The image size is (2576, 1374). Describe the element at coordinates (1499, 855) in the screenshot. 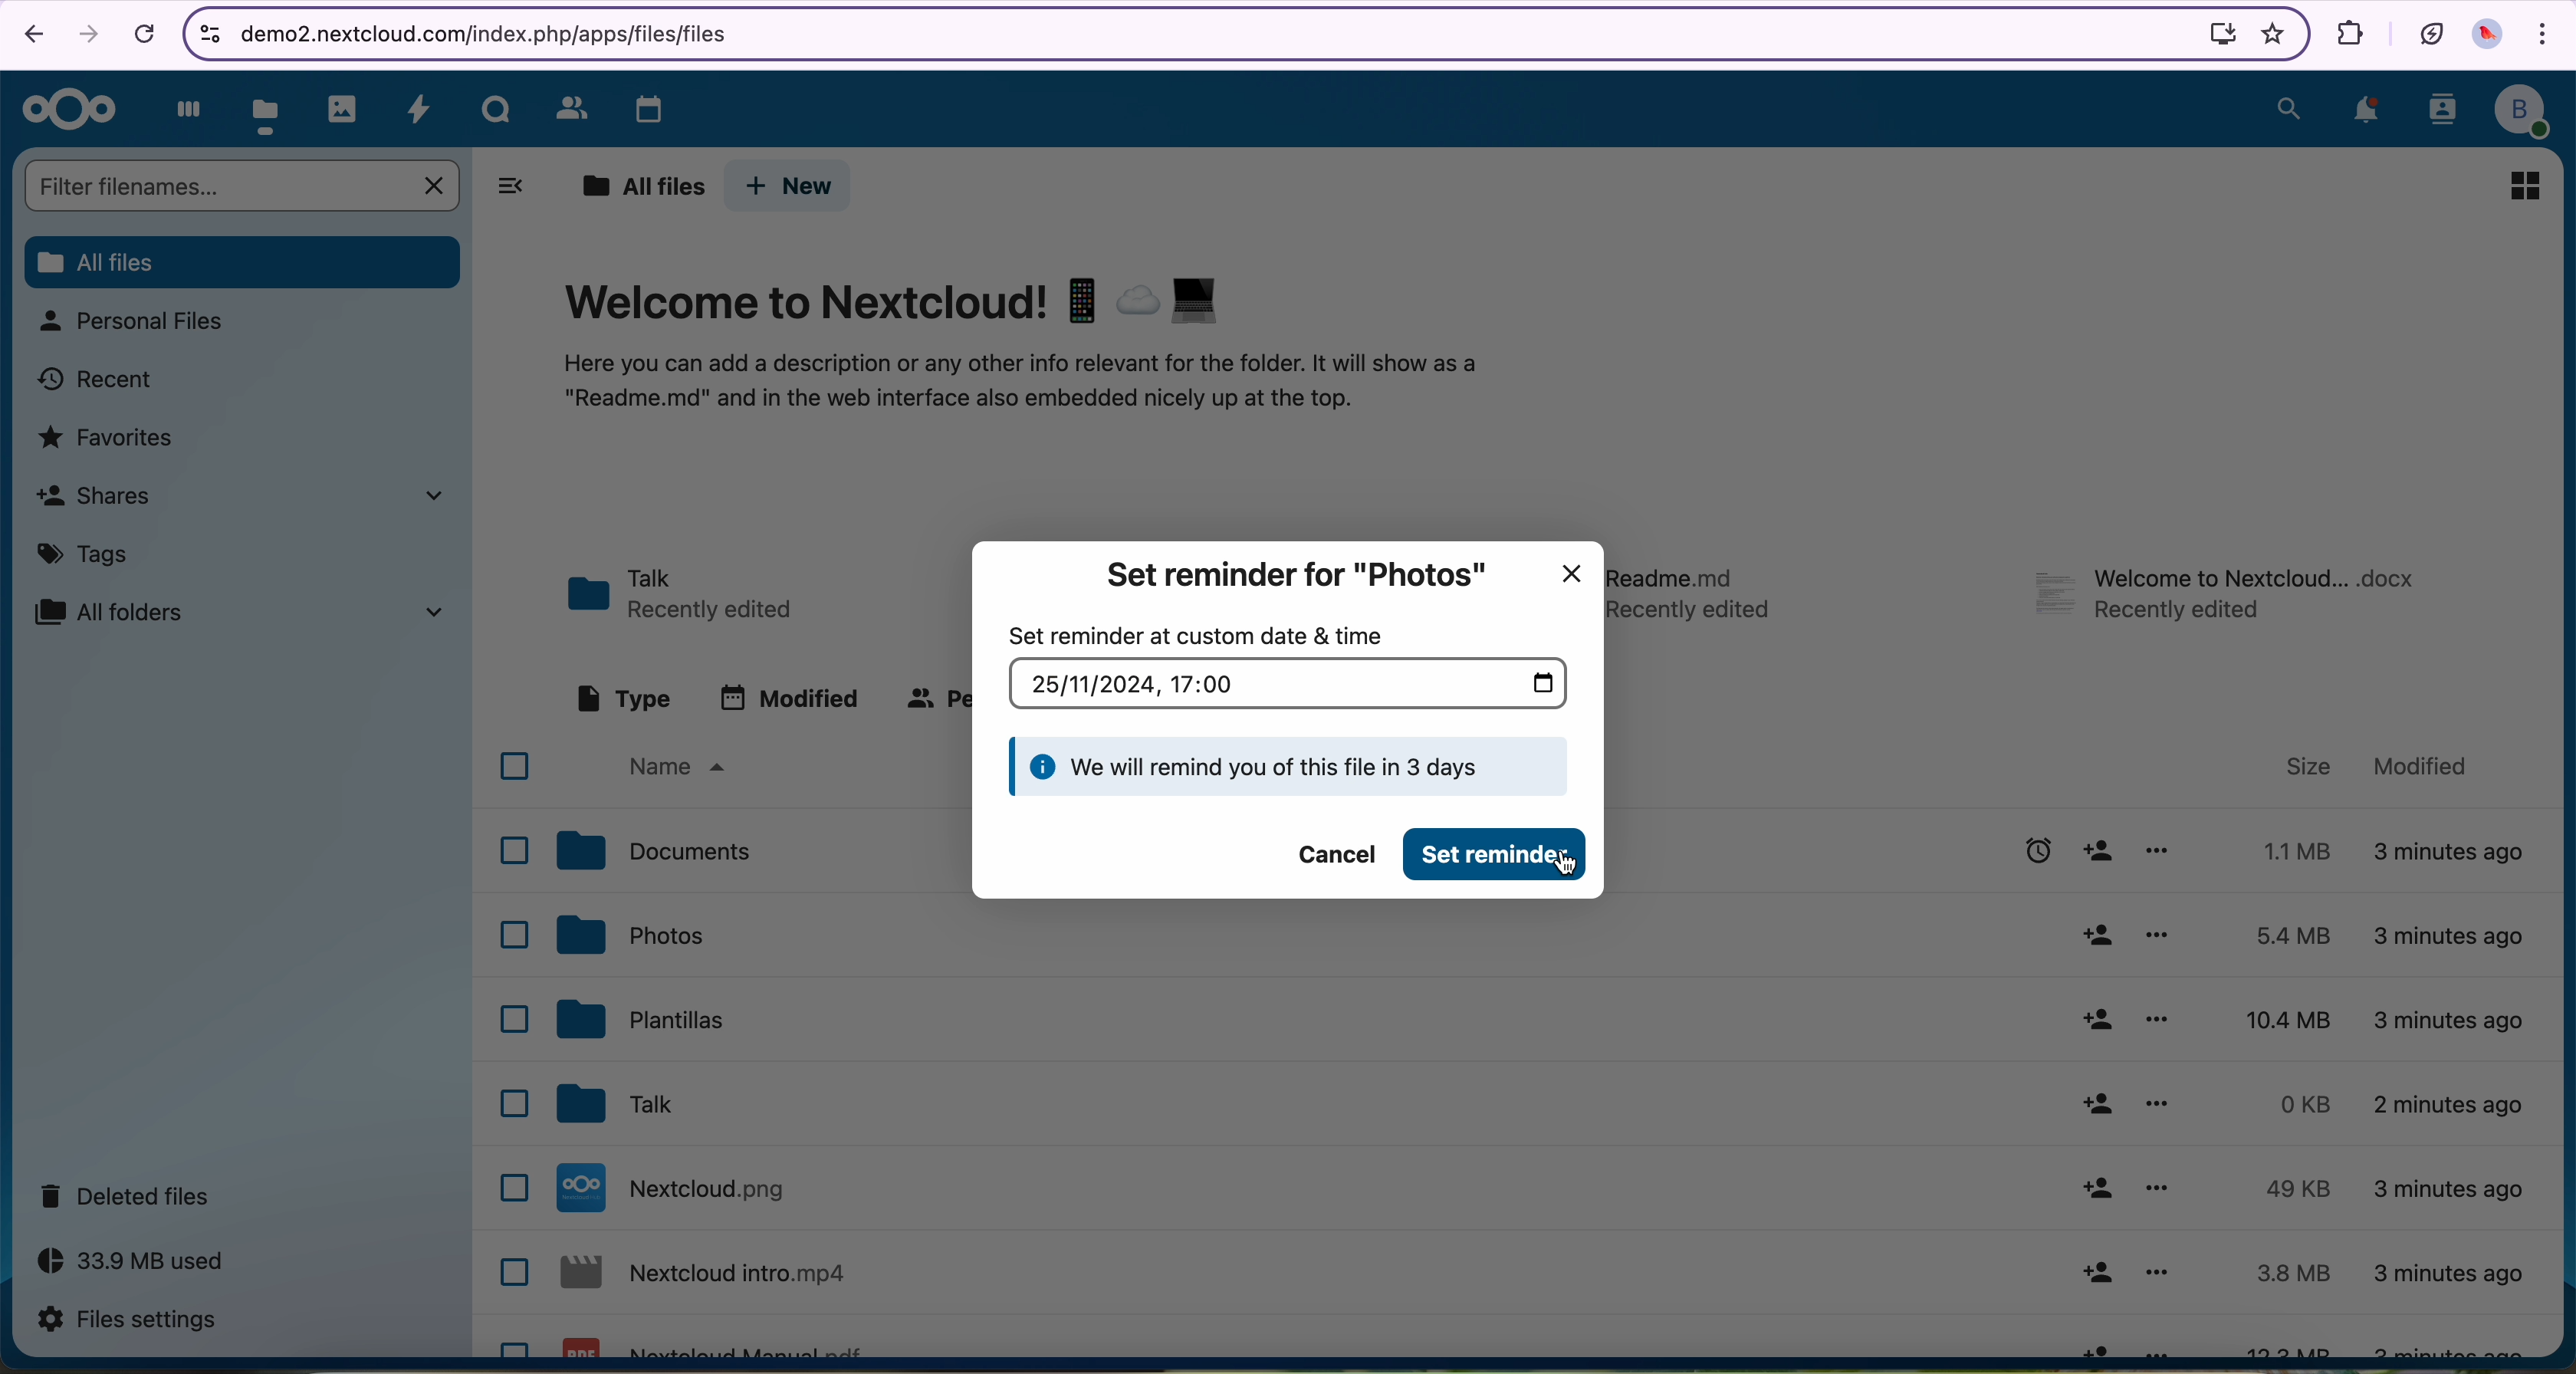

I see `click on set reminder` at that location.